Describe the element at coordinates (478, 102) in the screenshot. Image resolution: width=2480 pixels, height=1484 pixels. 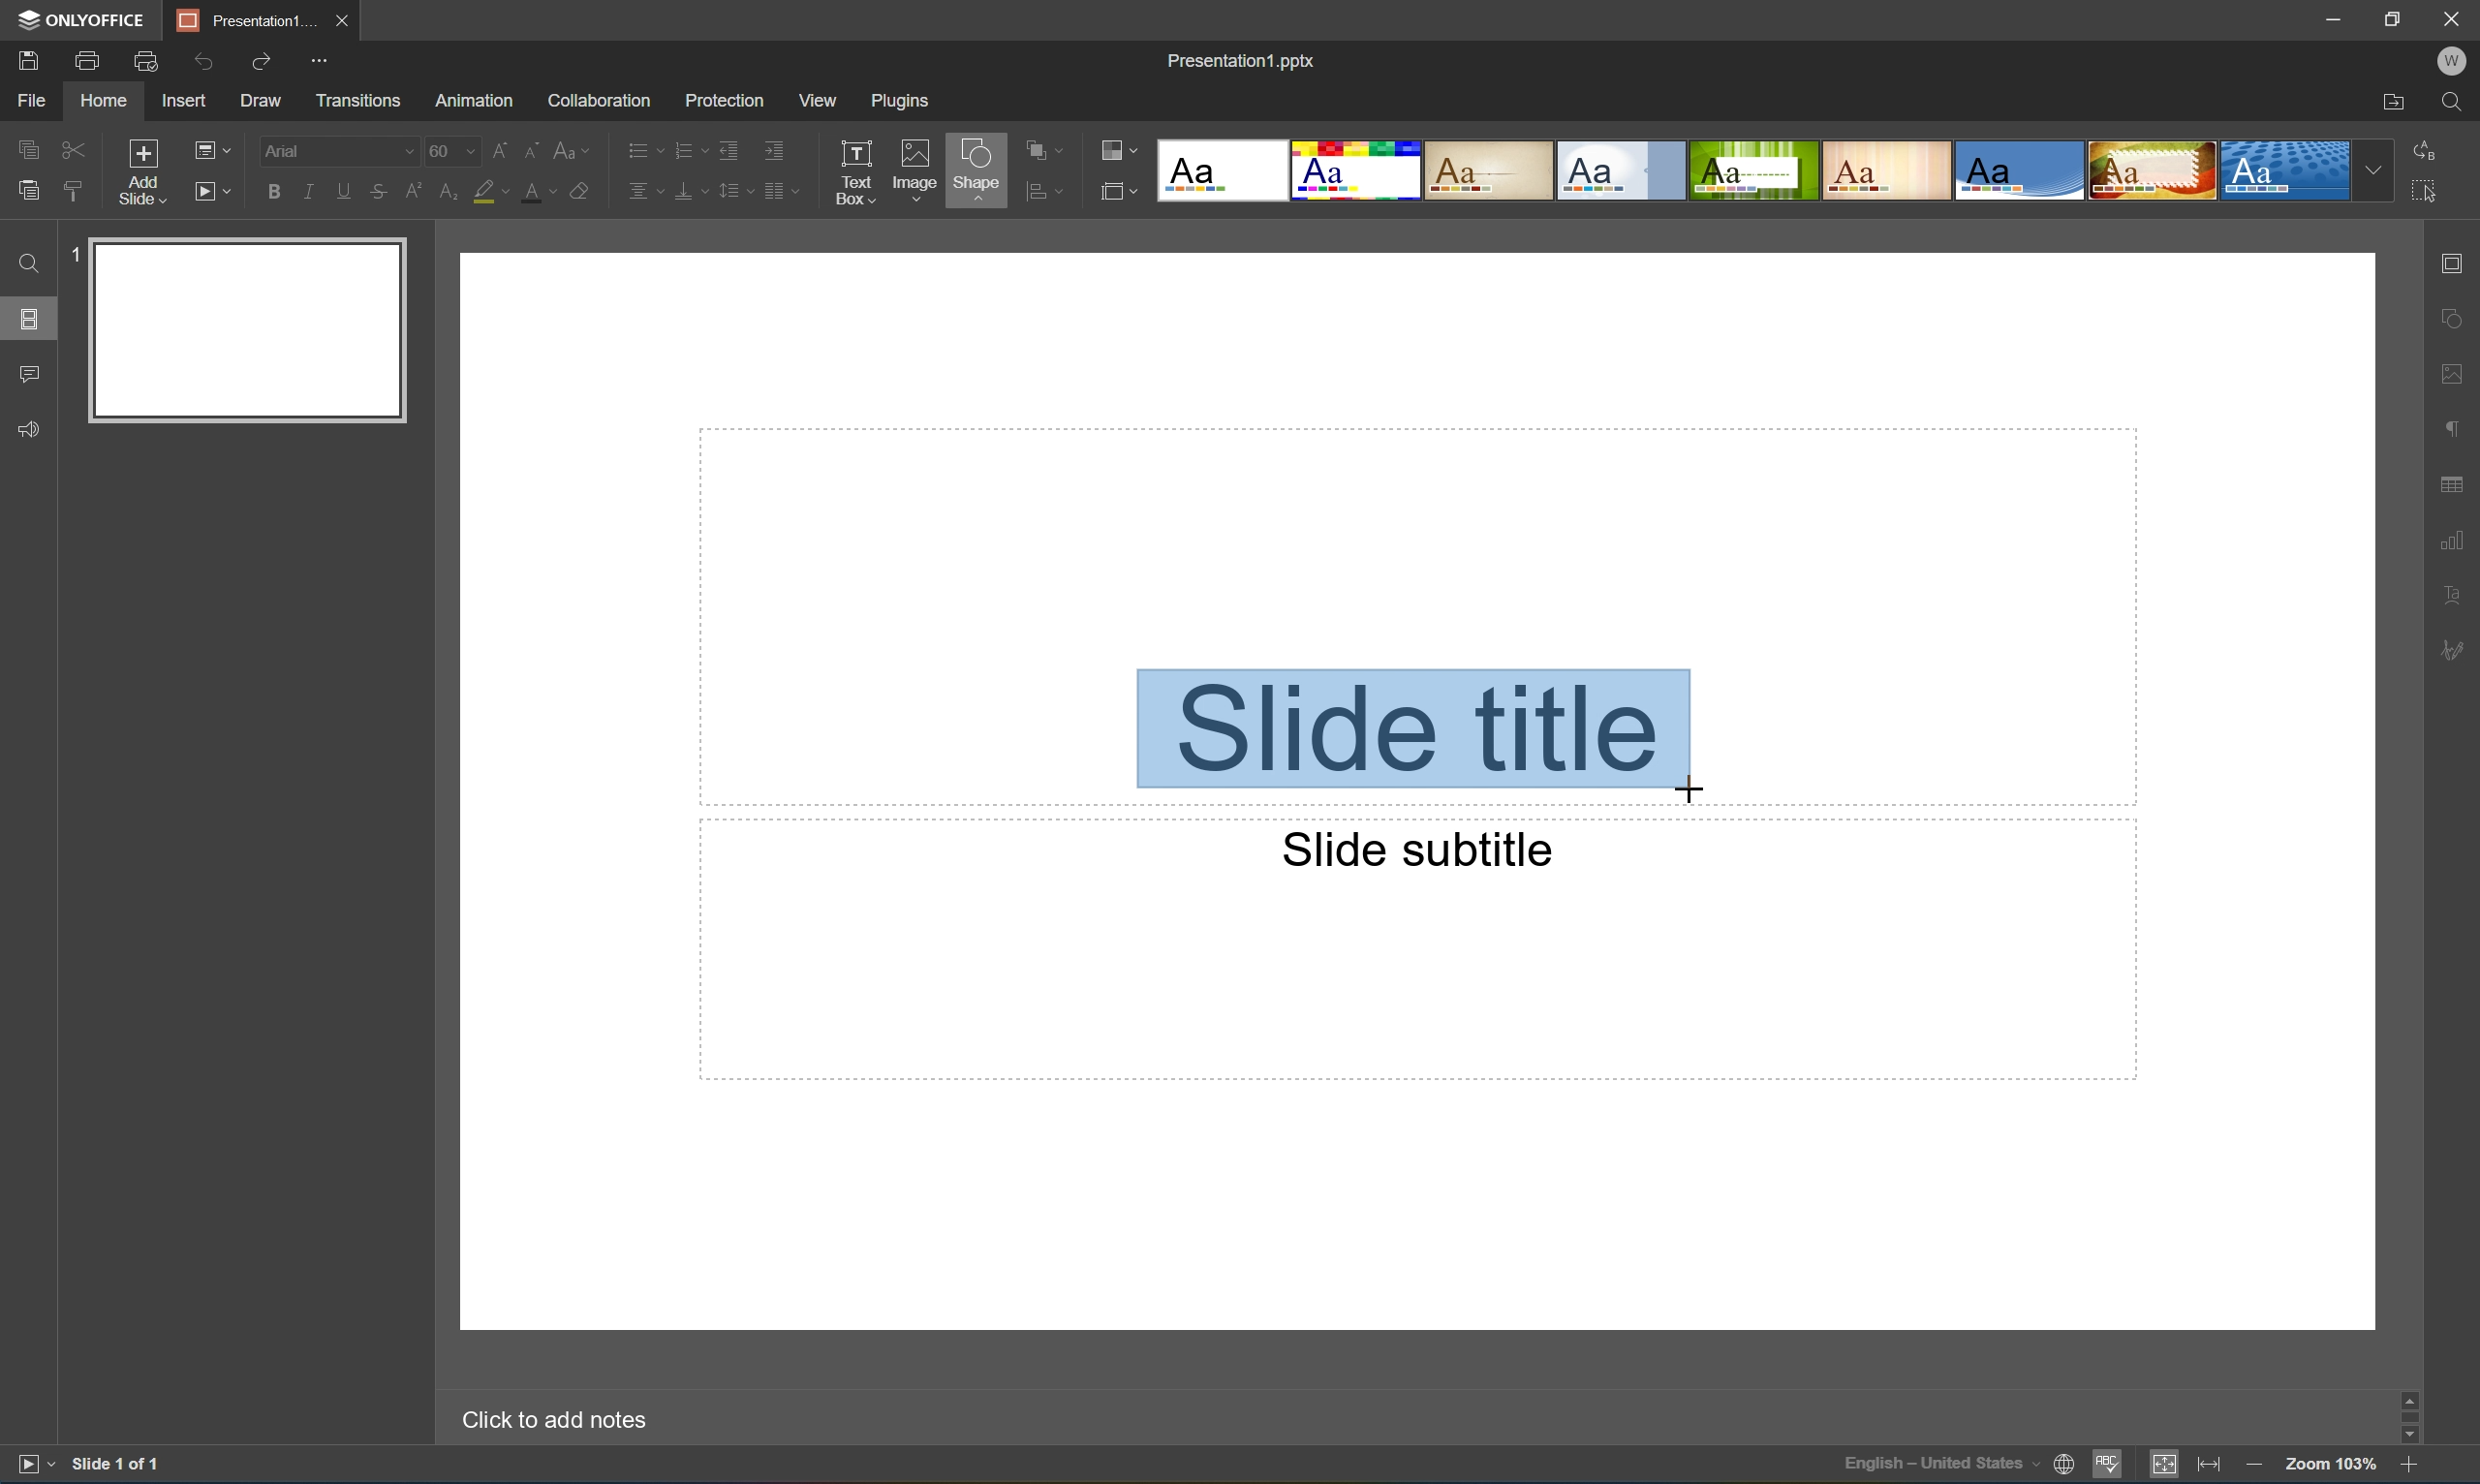
I see `Animation` at that location.